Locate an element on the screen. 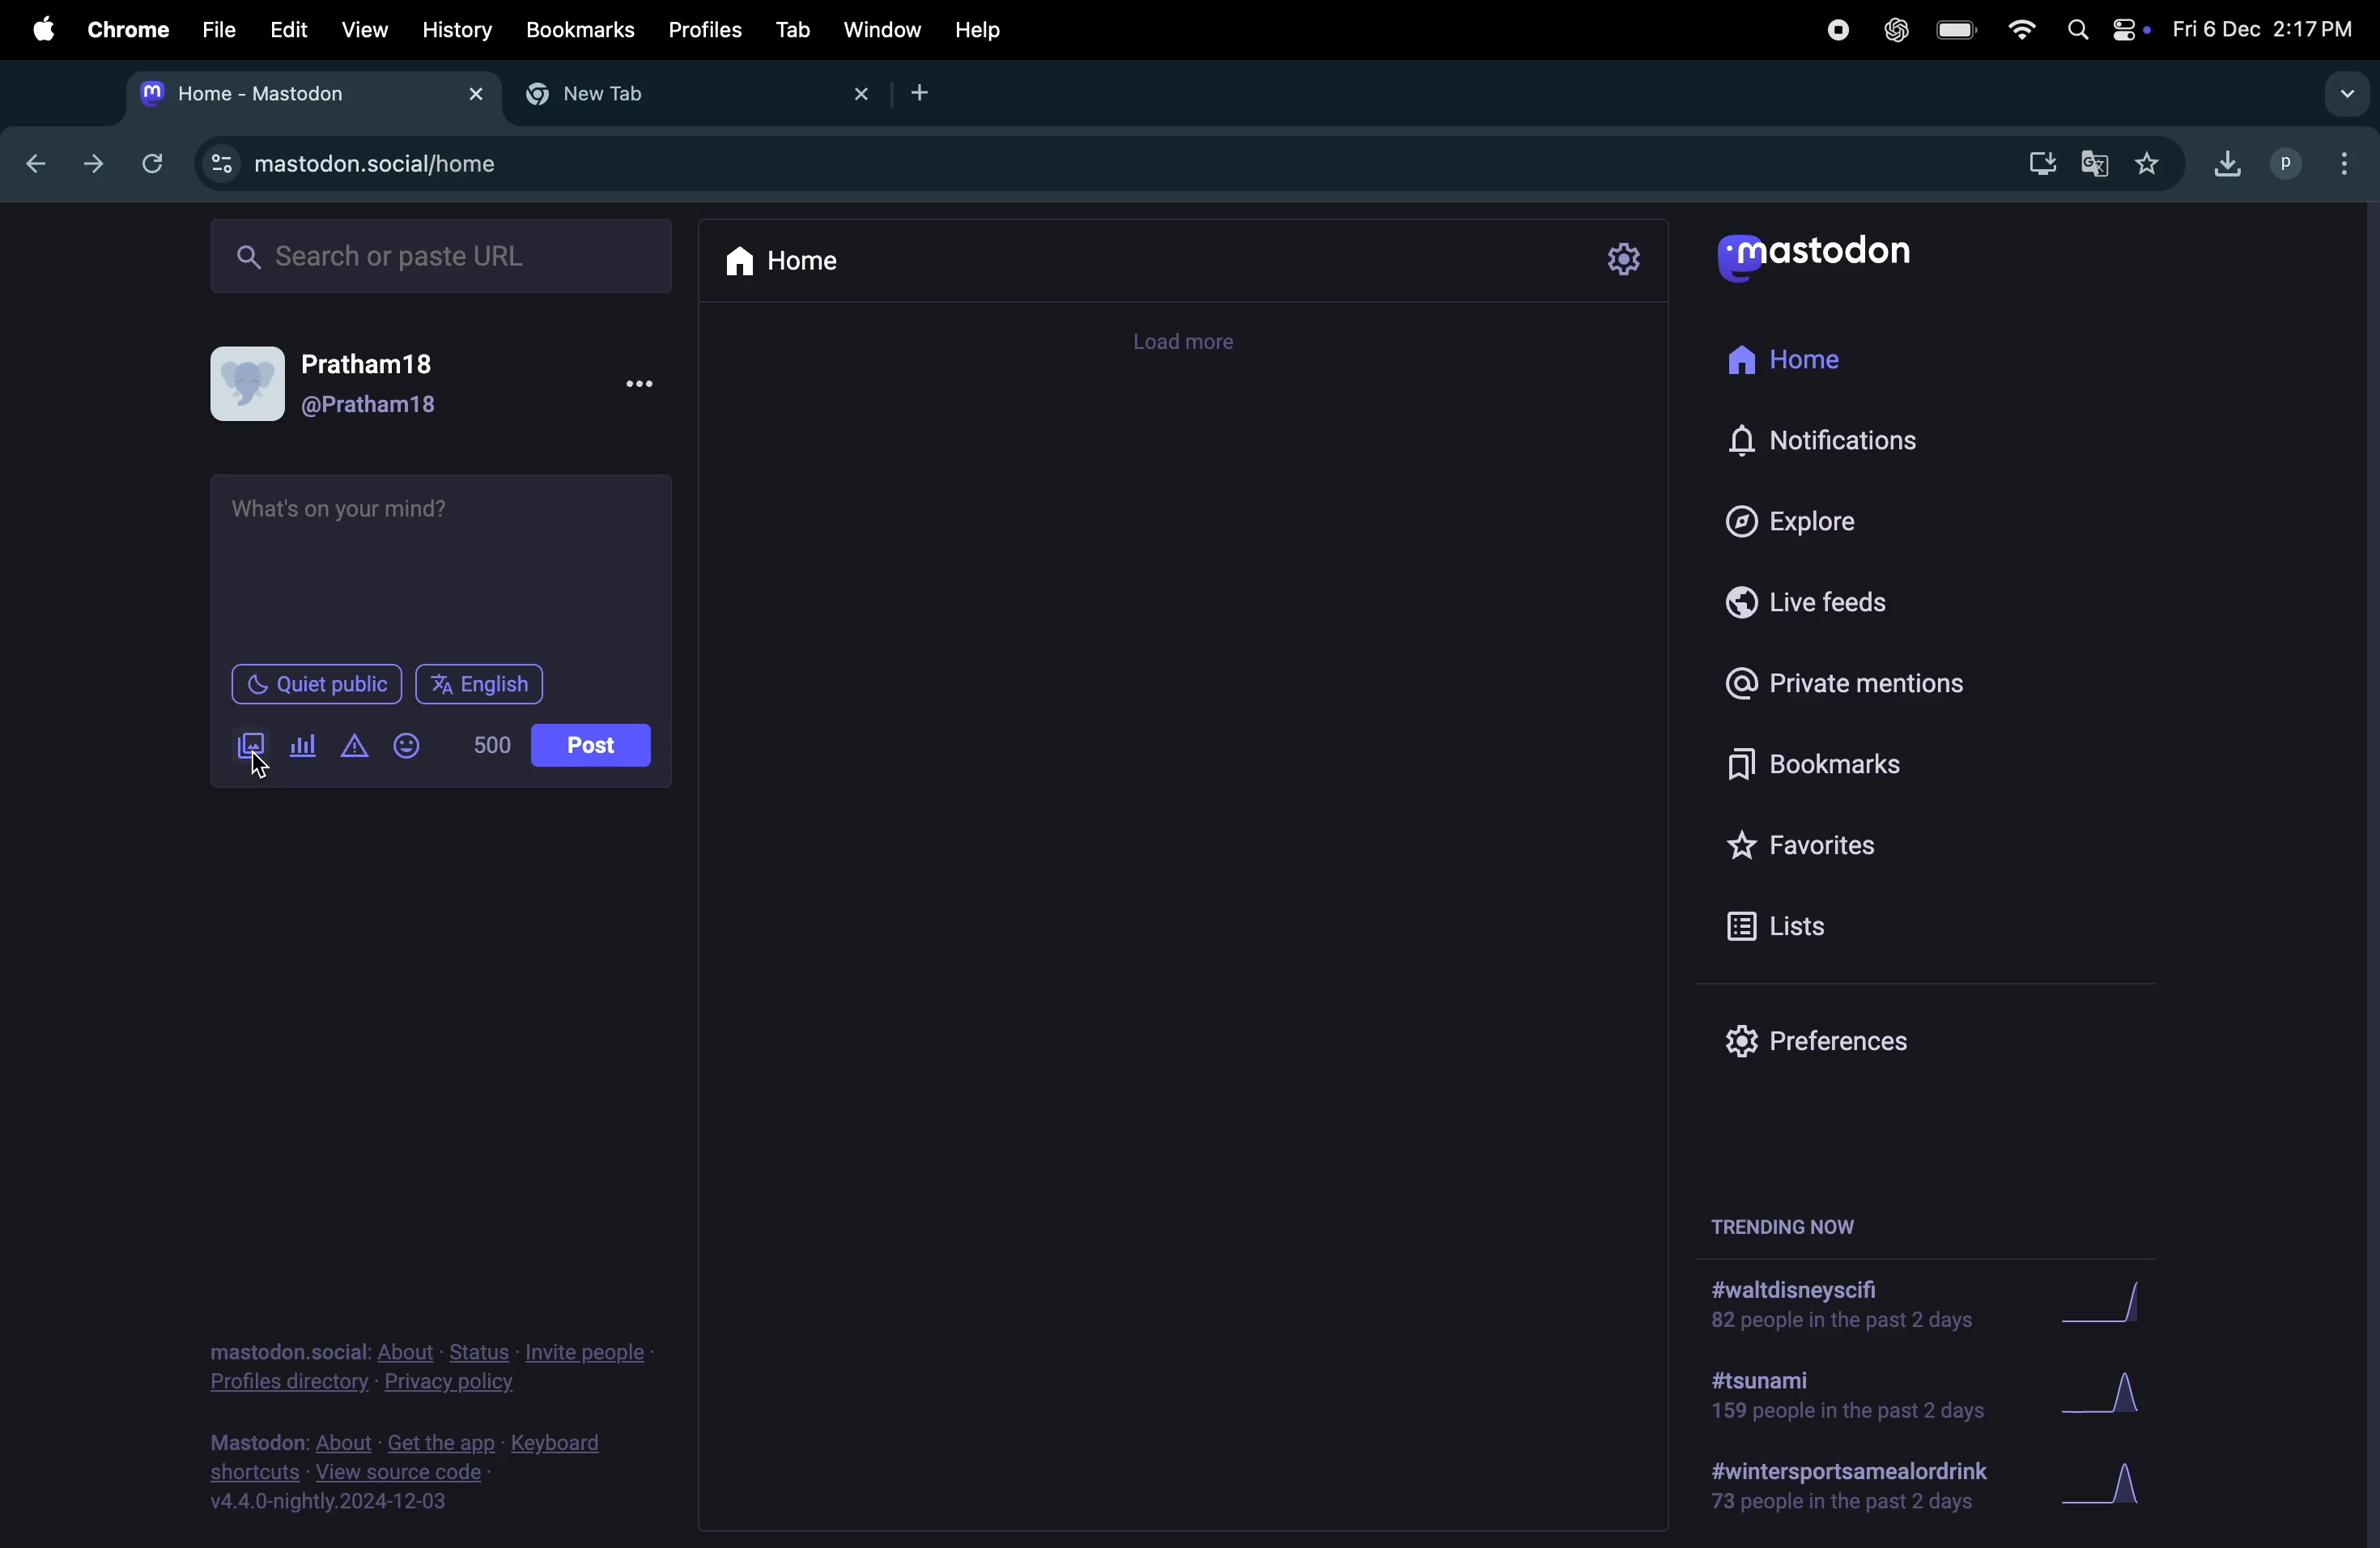  window is located at coordinates (884, 32).